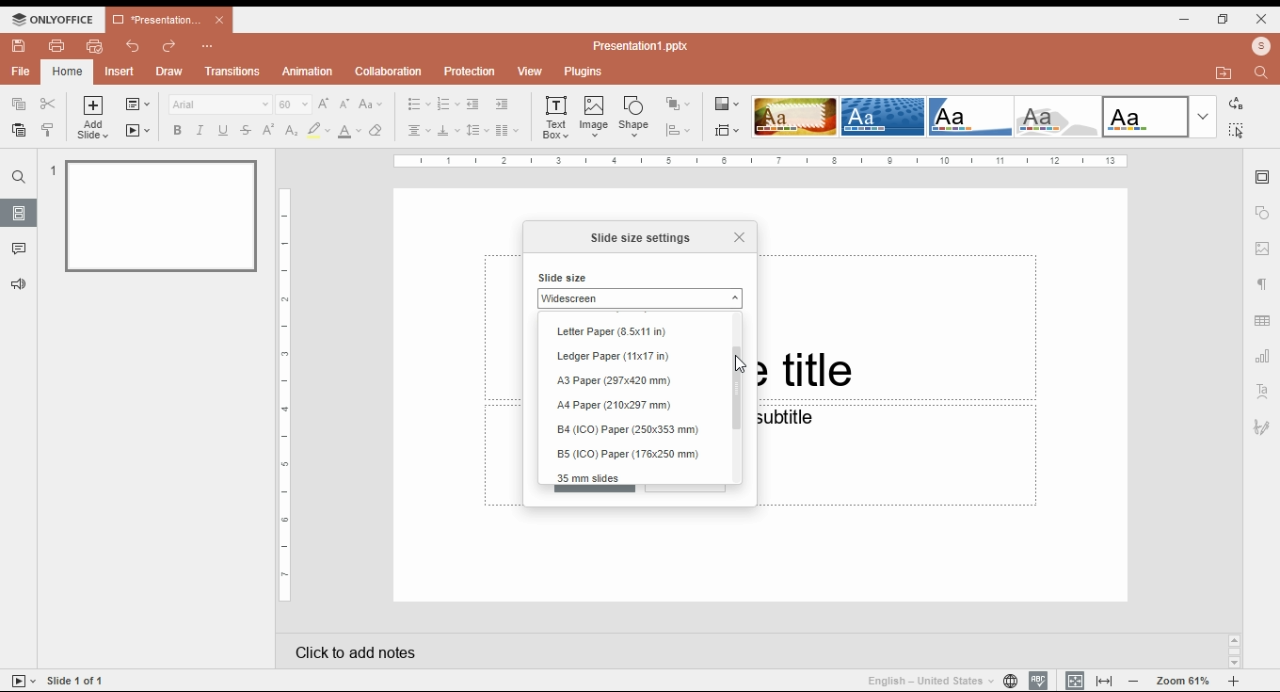 The image size is (1280, 692). What do you see at coordinates (286, 396) in the screenshot?
I see `Page Scale` at bounding box center [286, 396].